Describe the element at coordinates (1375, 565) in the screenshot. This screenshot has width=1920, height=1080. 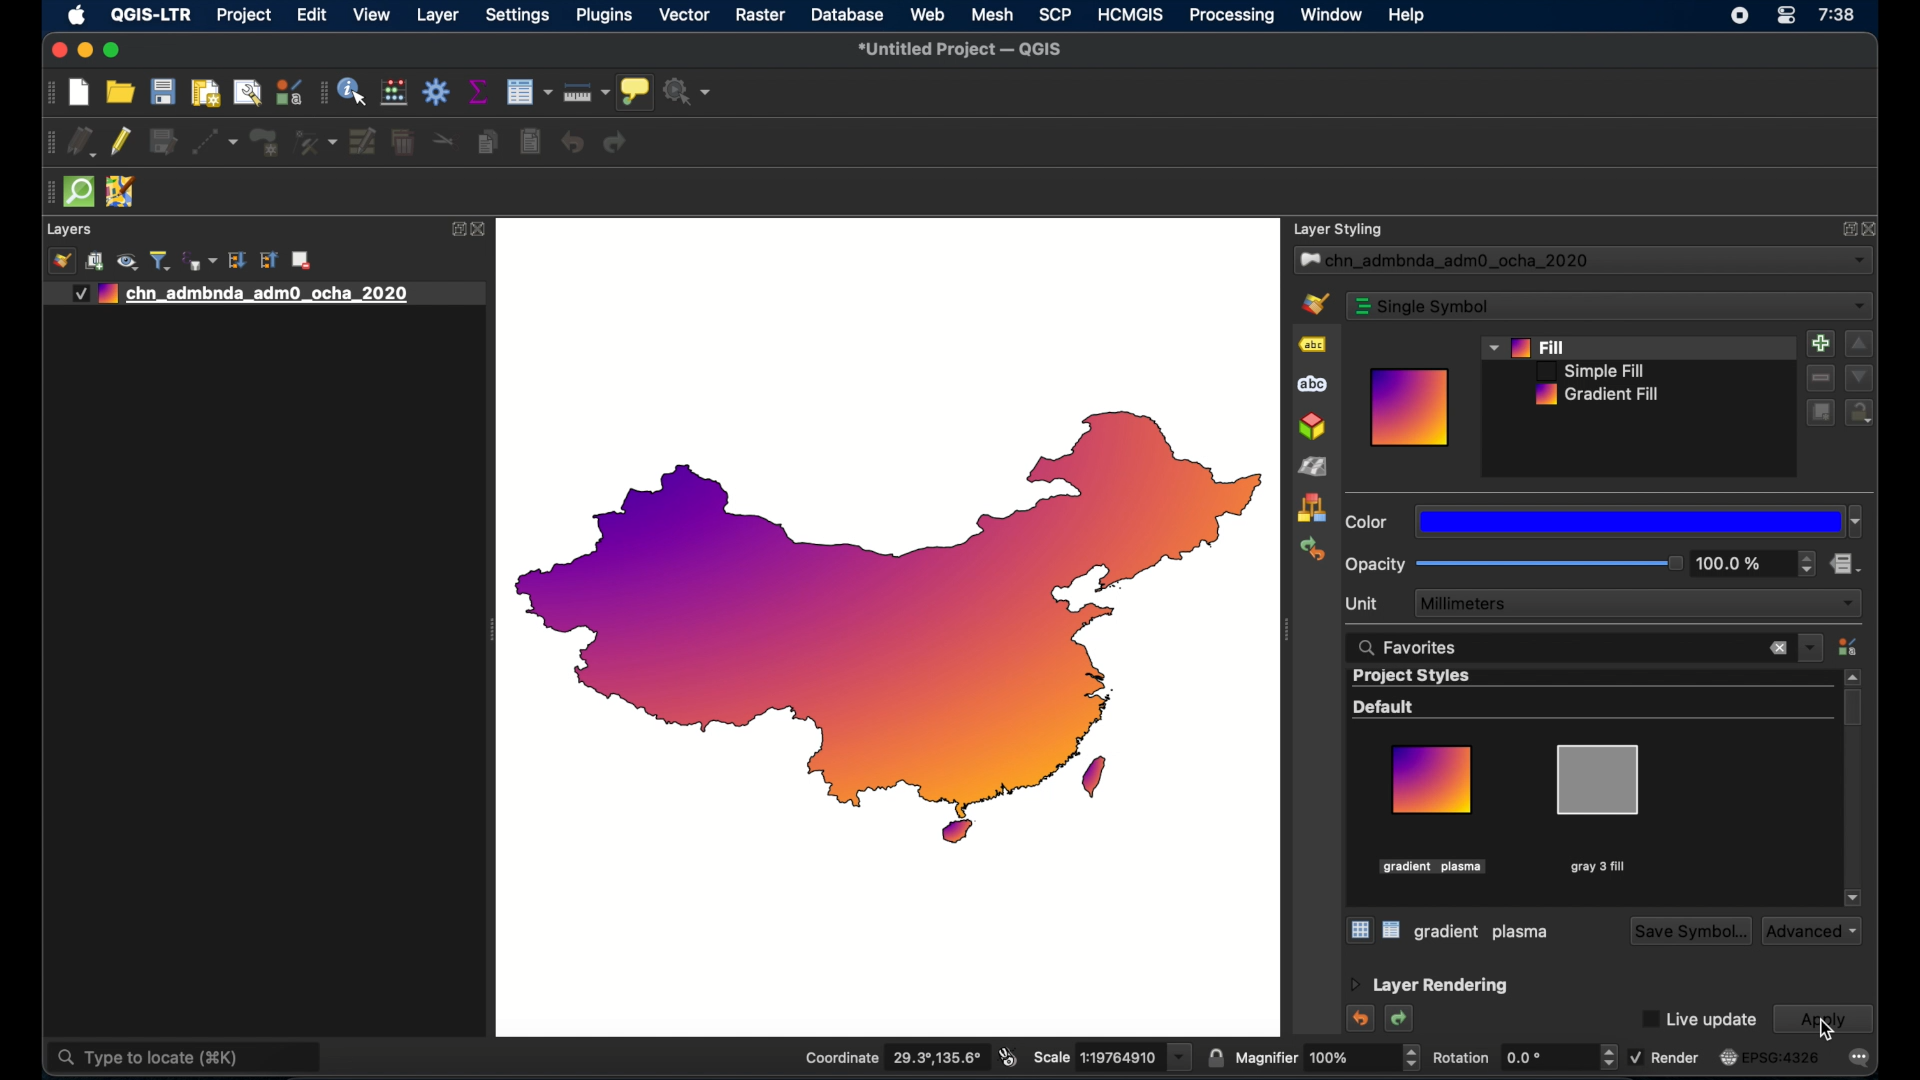
I see `opacity` at that location.